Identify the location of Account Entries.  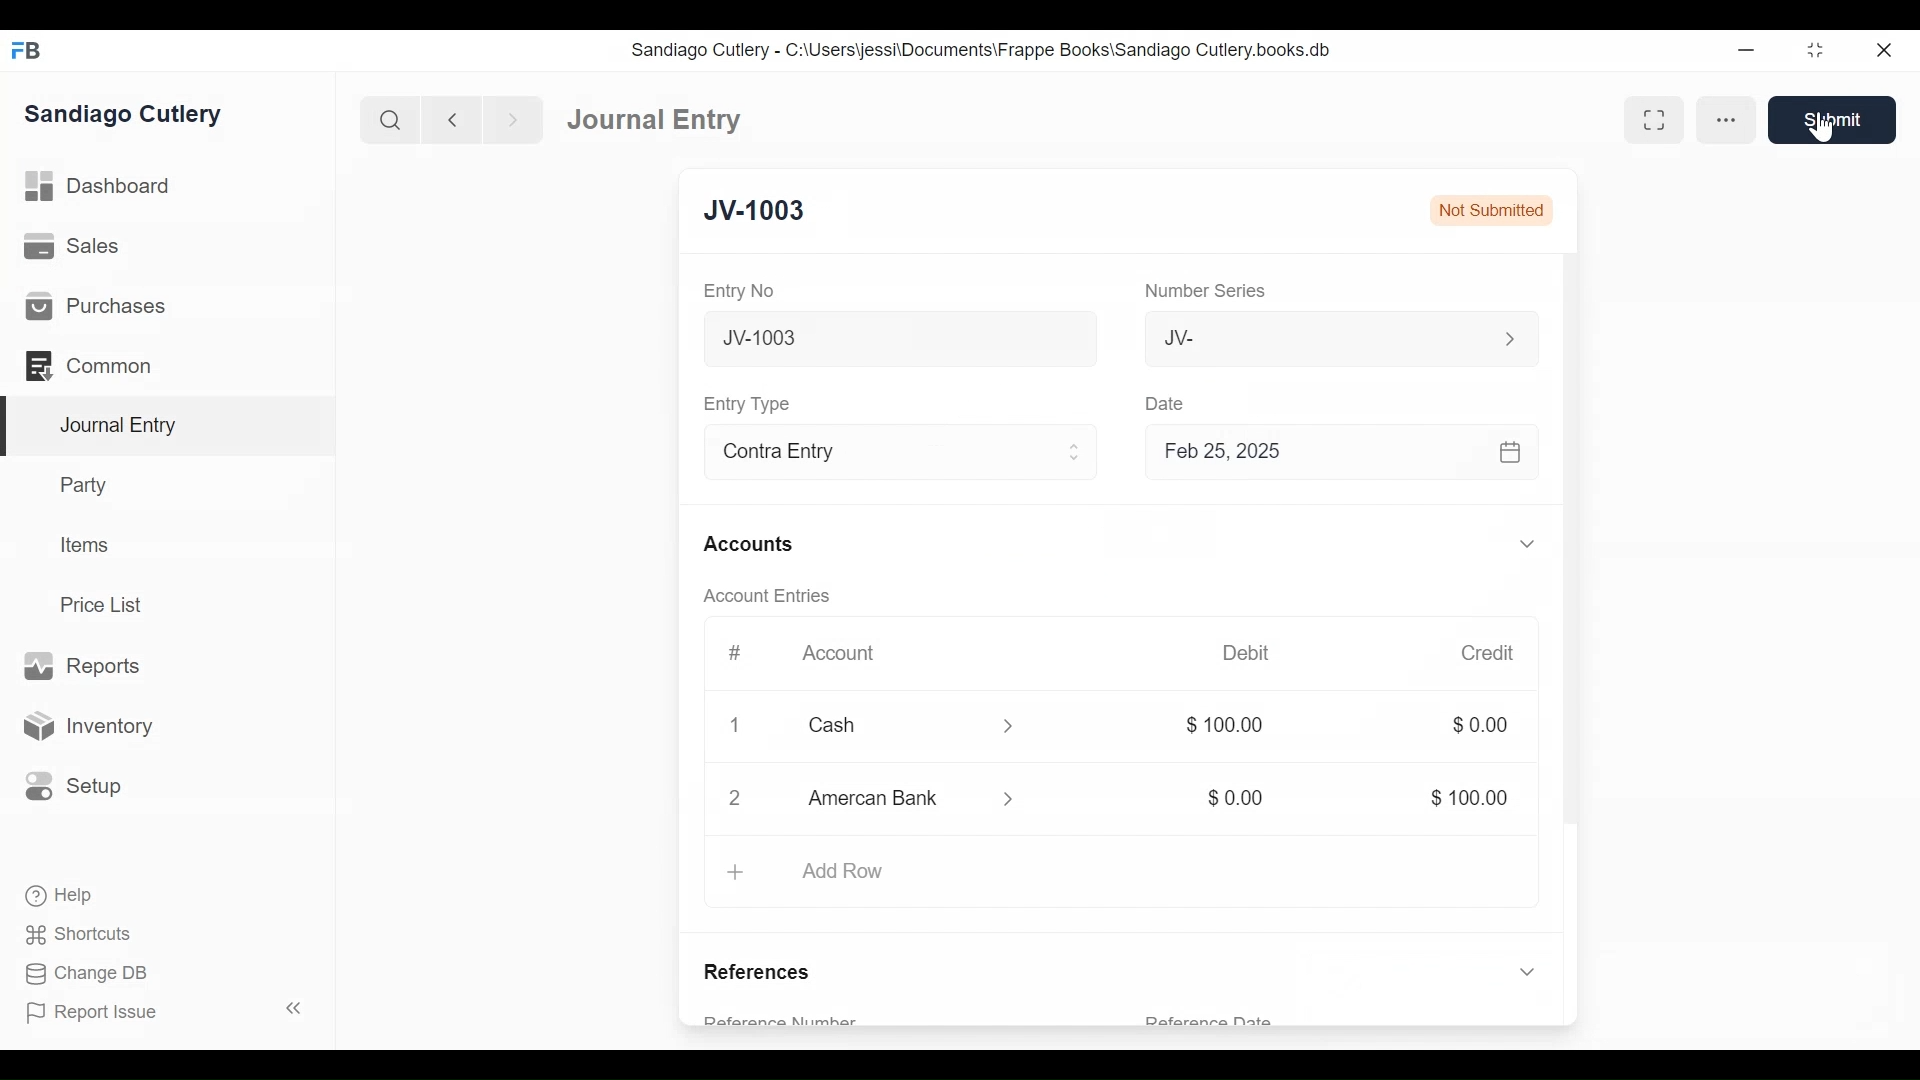
(775, 596).